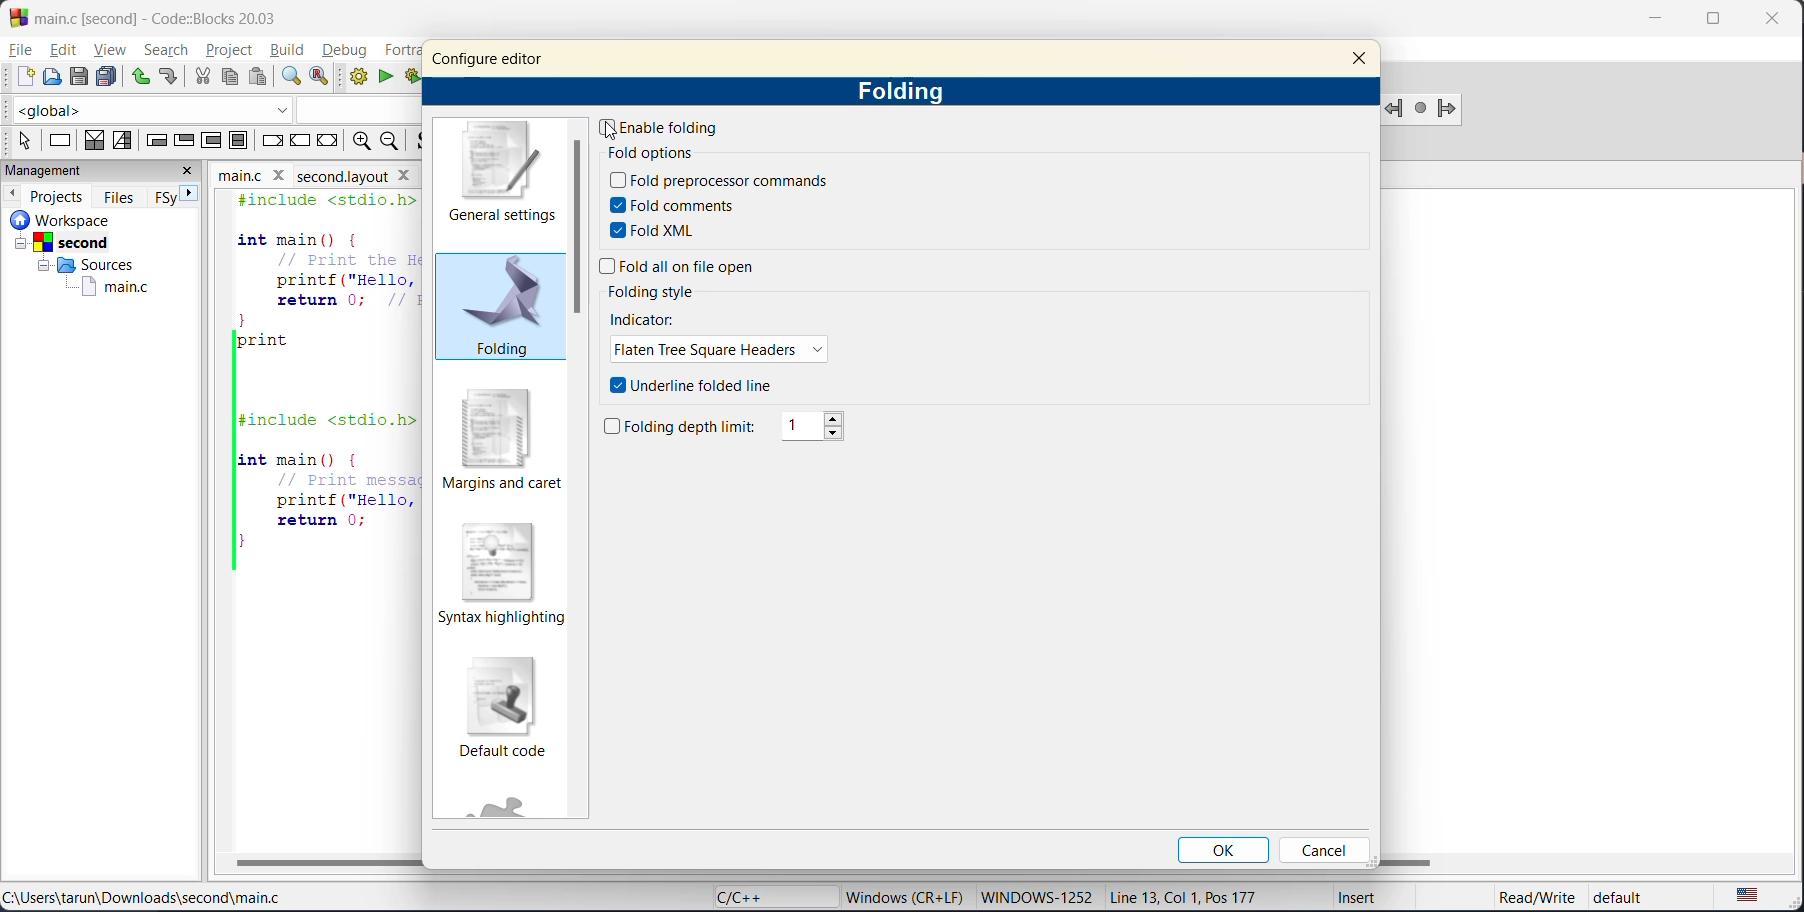  Describe the element at coordinates (1516, 897) in the screenshot. I see `Read/Write` at that location.